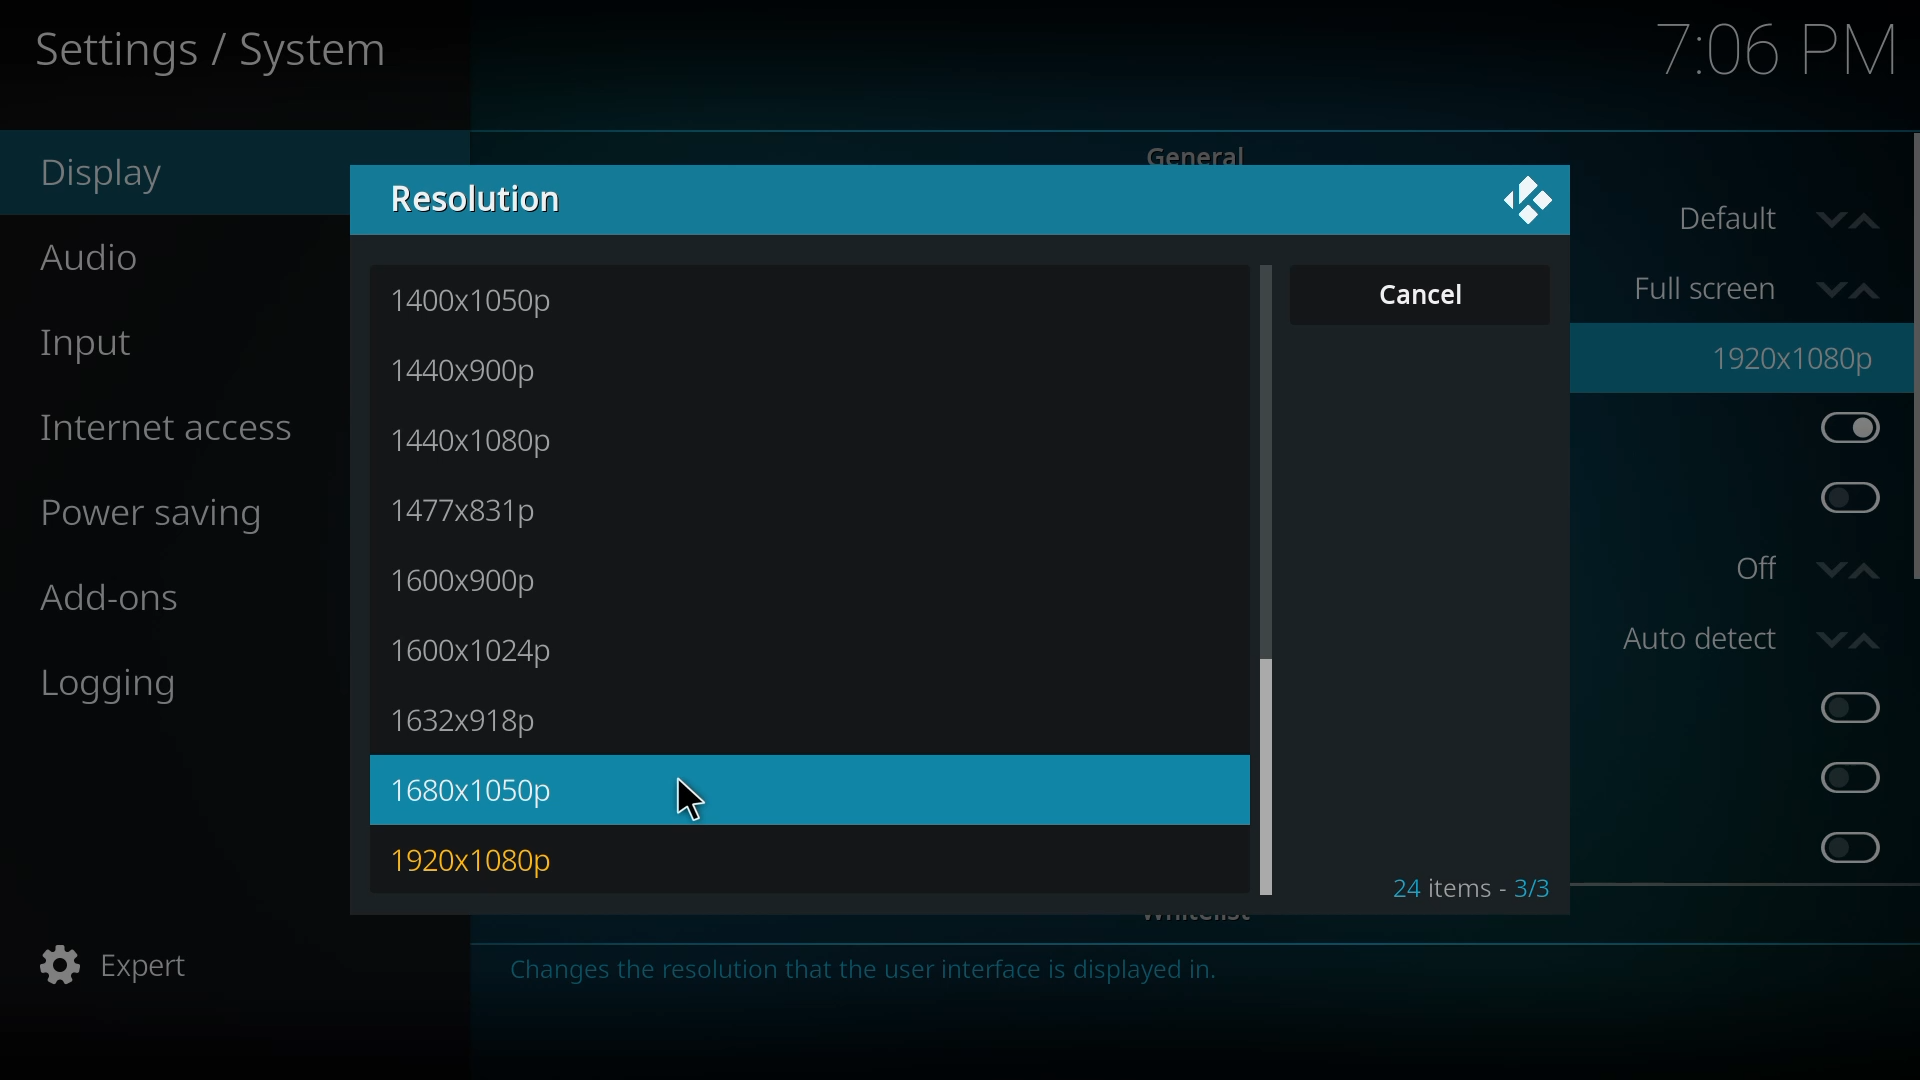 Image resolution: width=1920 pixels, height=1080 pixels. I want to click on internet access, so click(171, 429).